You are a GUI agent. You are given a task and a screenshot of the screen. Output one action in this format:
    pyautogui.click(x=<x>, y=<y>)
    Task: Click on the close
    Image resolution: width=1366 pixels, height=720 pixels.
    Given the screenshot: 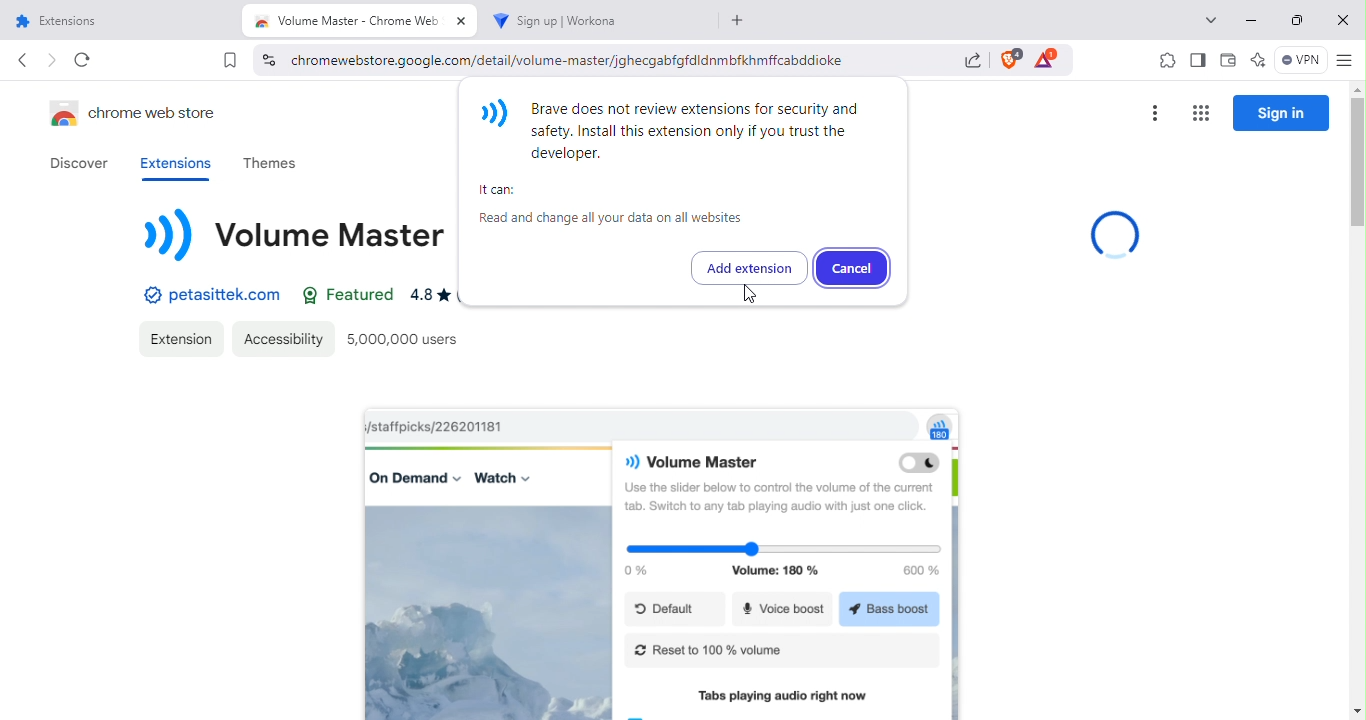 What is the action you would take?
    pyautogui.click(x=1343, y=19)
    